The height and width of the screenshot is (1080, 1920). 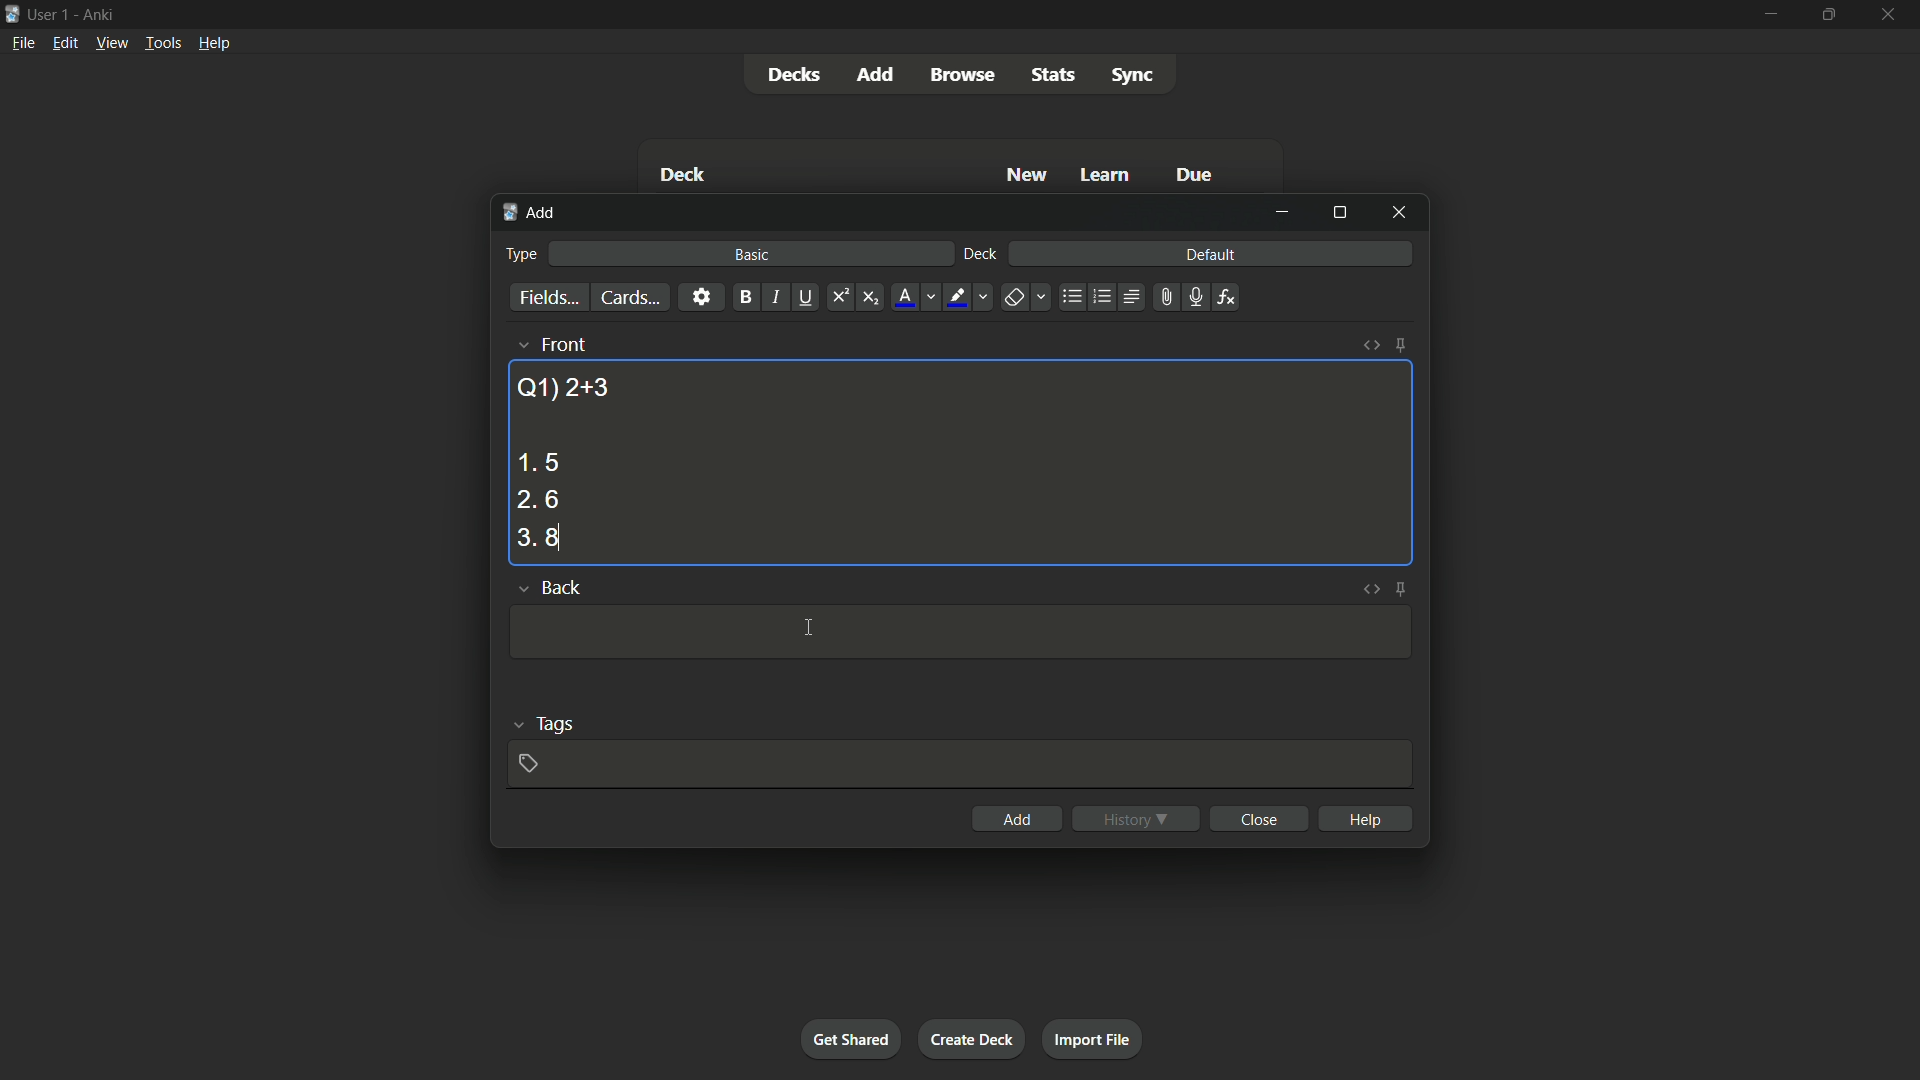 What do you see at coordinates (1282, 212) in the screenshot?
I see `minimize` at bounding box center [1282, 212].